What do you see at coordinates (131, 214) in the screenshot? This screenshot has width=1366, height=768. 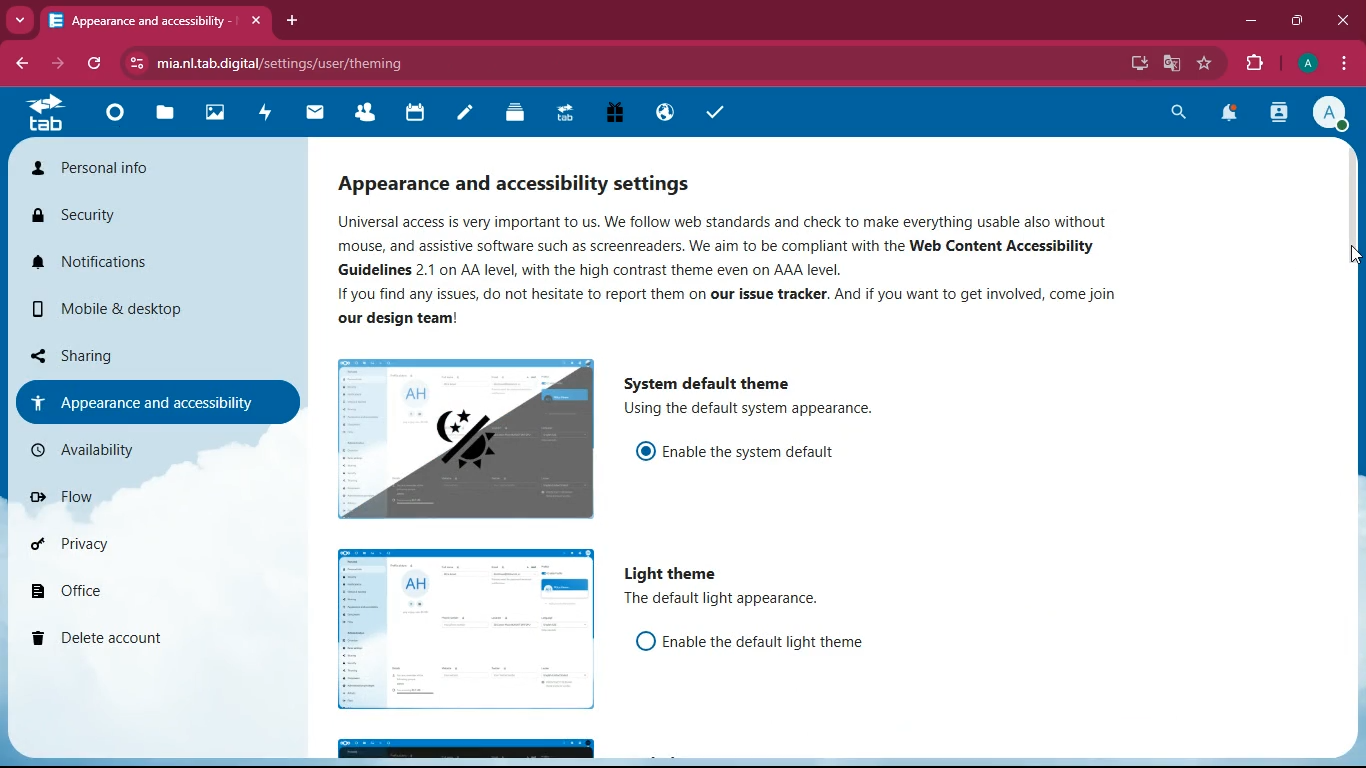 I see `security` at bounding box center [131, 214].